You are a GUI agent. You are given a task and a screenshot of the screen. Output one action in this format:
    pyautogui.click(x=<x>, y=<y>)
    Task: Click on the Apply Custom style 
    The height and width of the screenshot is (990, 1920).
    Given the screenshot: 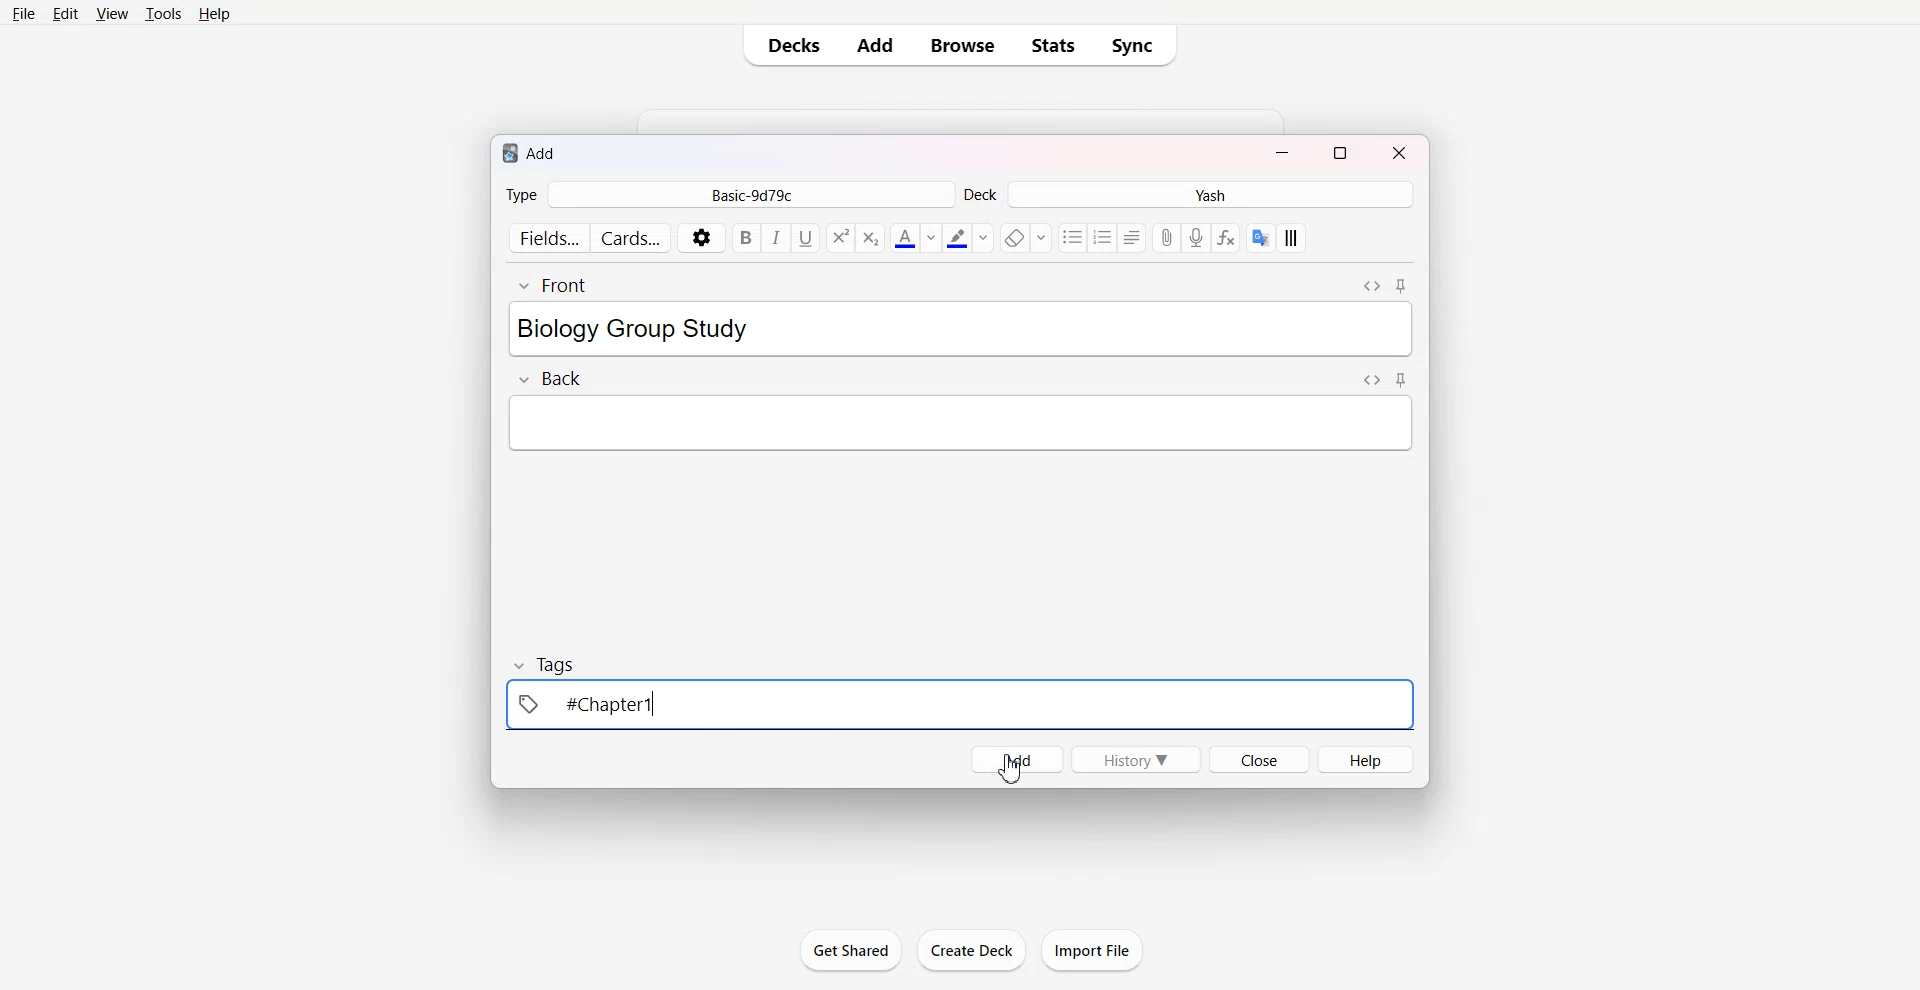 What is the action you would take?
    pyautogui.click(x=1290, y=238)
    